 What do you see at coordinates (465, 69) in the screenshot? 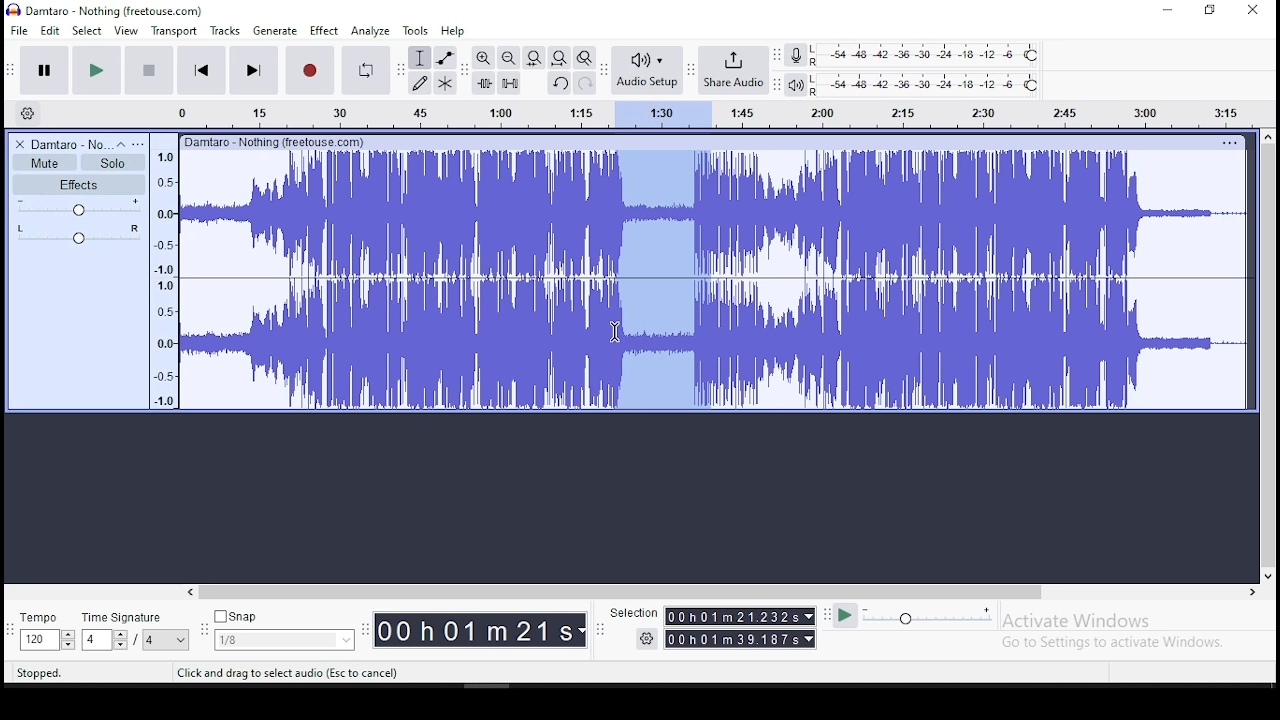
I see `` at bounding box center [465, 69].